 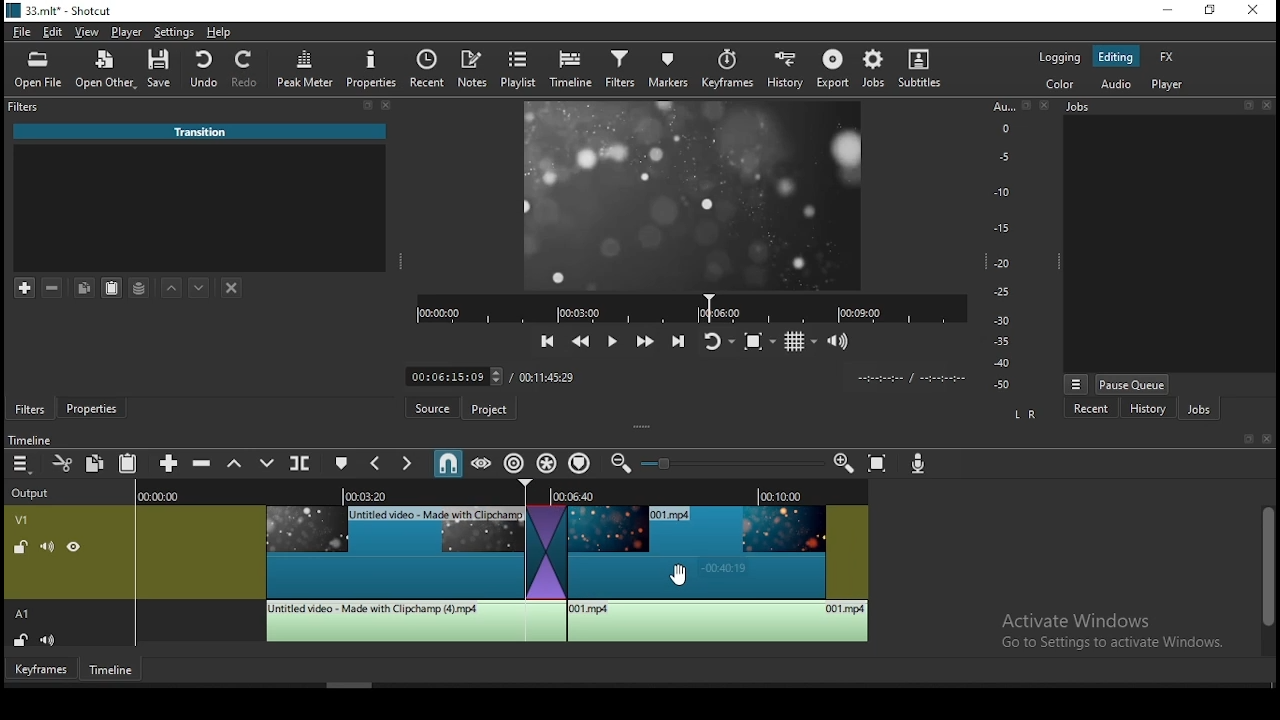 I want to click on video clip, so click(x=393, y=552).